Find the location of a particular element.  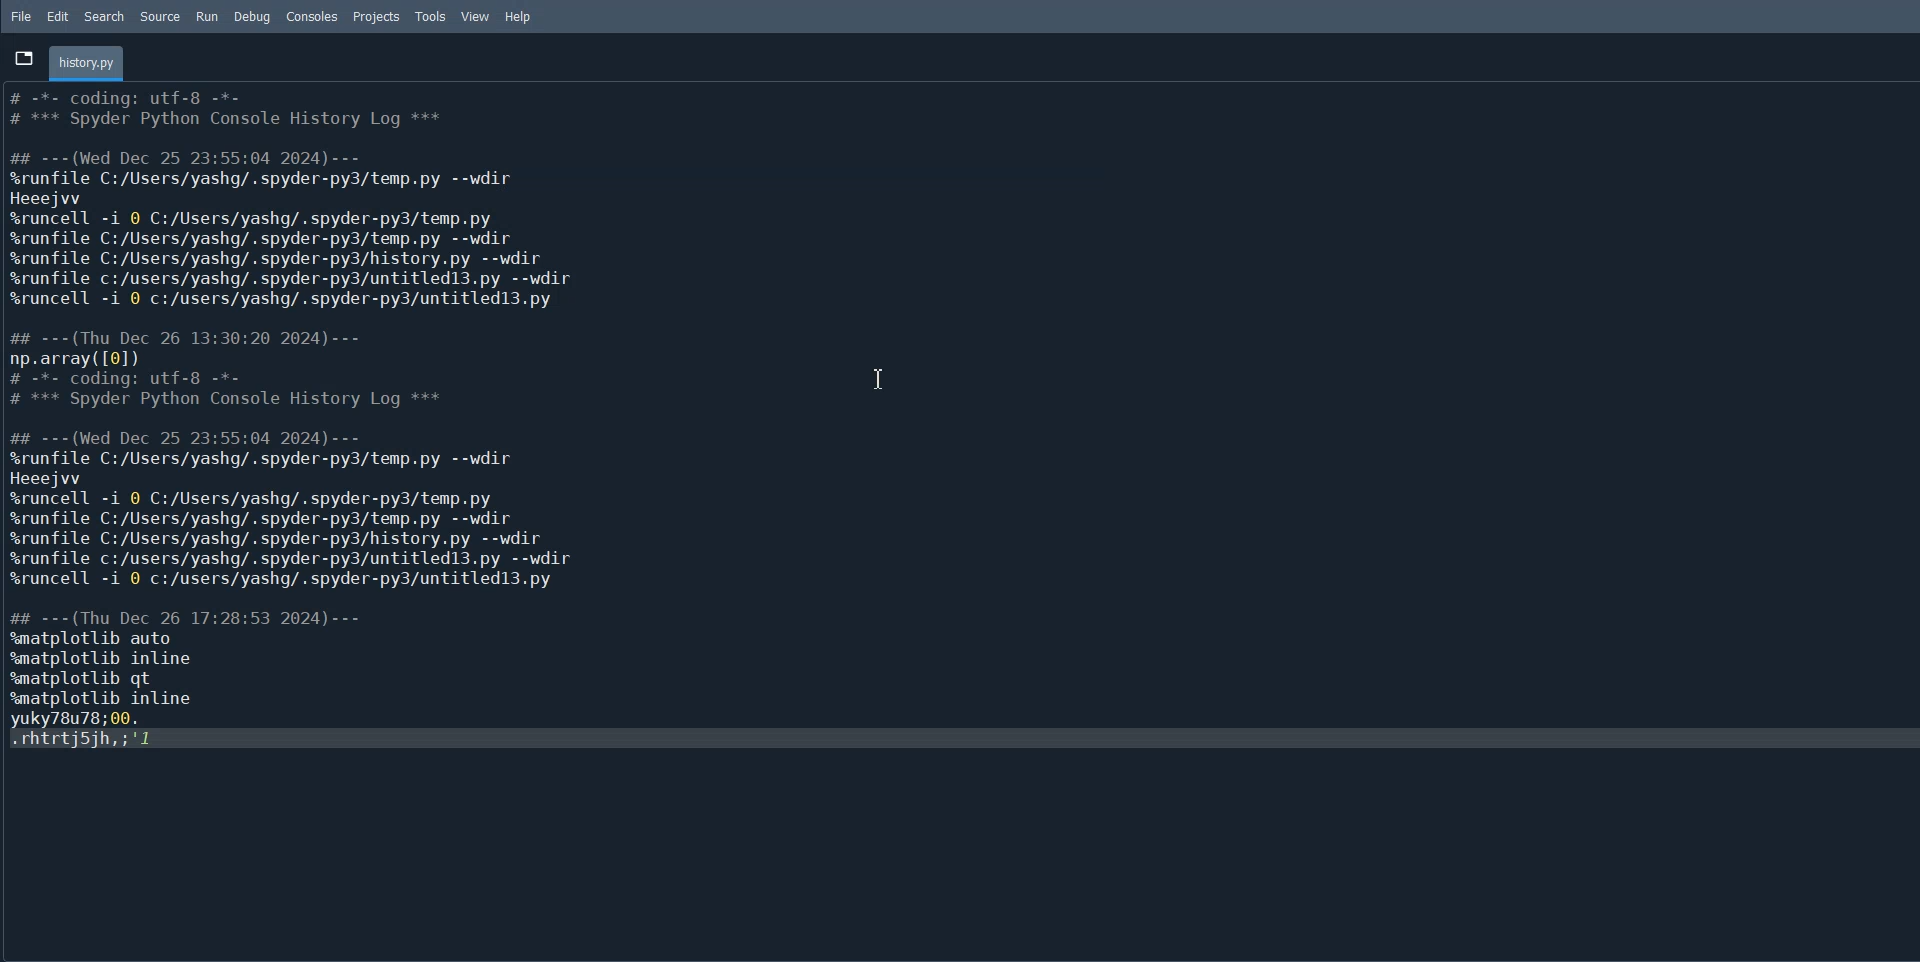

View is located at coordinates (476, 16).